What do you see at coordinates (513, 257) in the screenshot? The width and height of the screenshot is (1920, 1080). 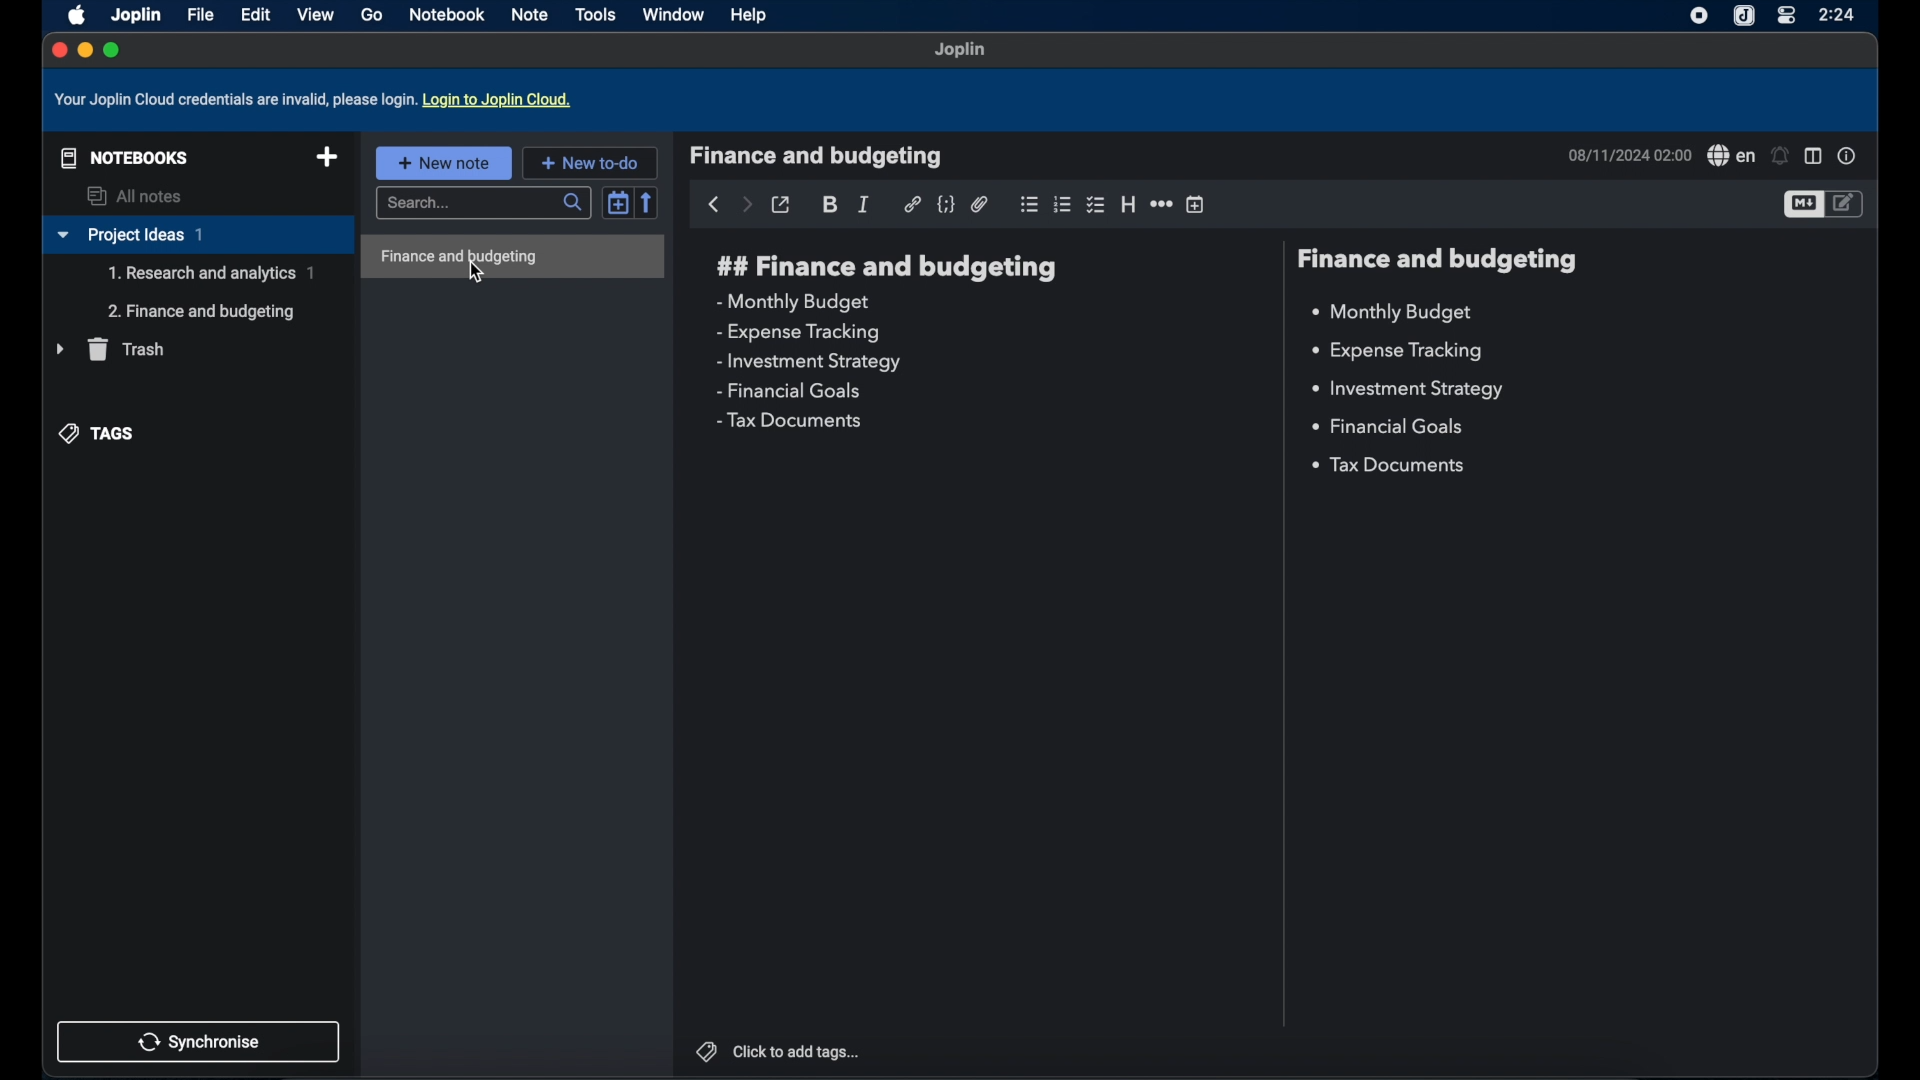 I see `finance and budgeting highlighted` at bounding box center [513, 257].